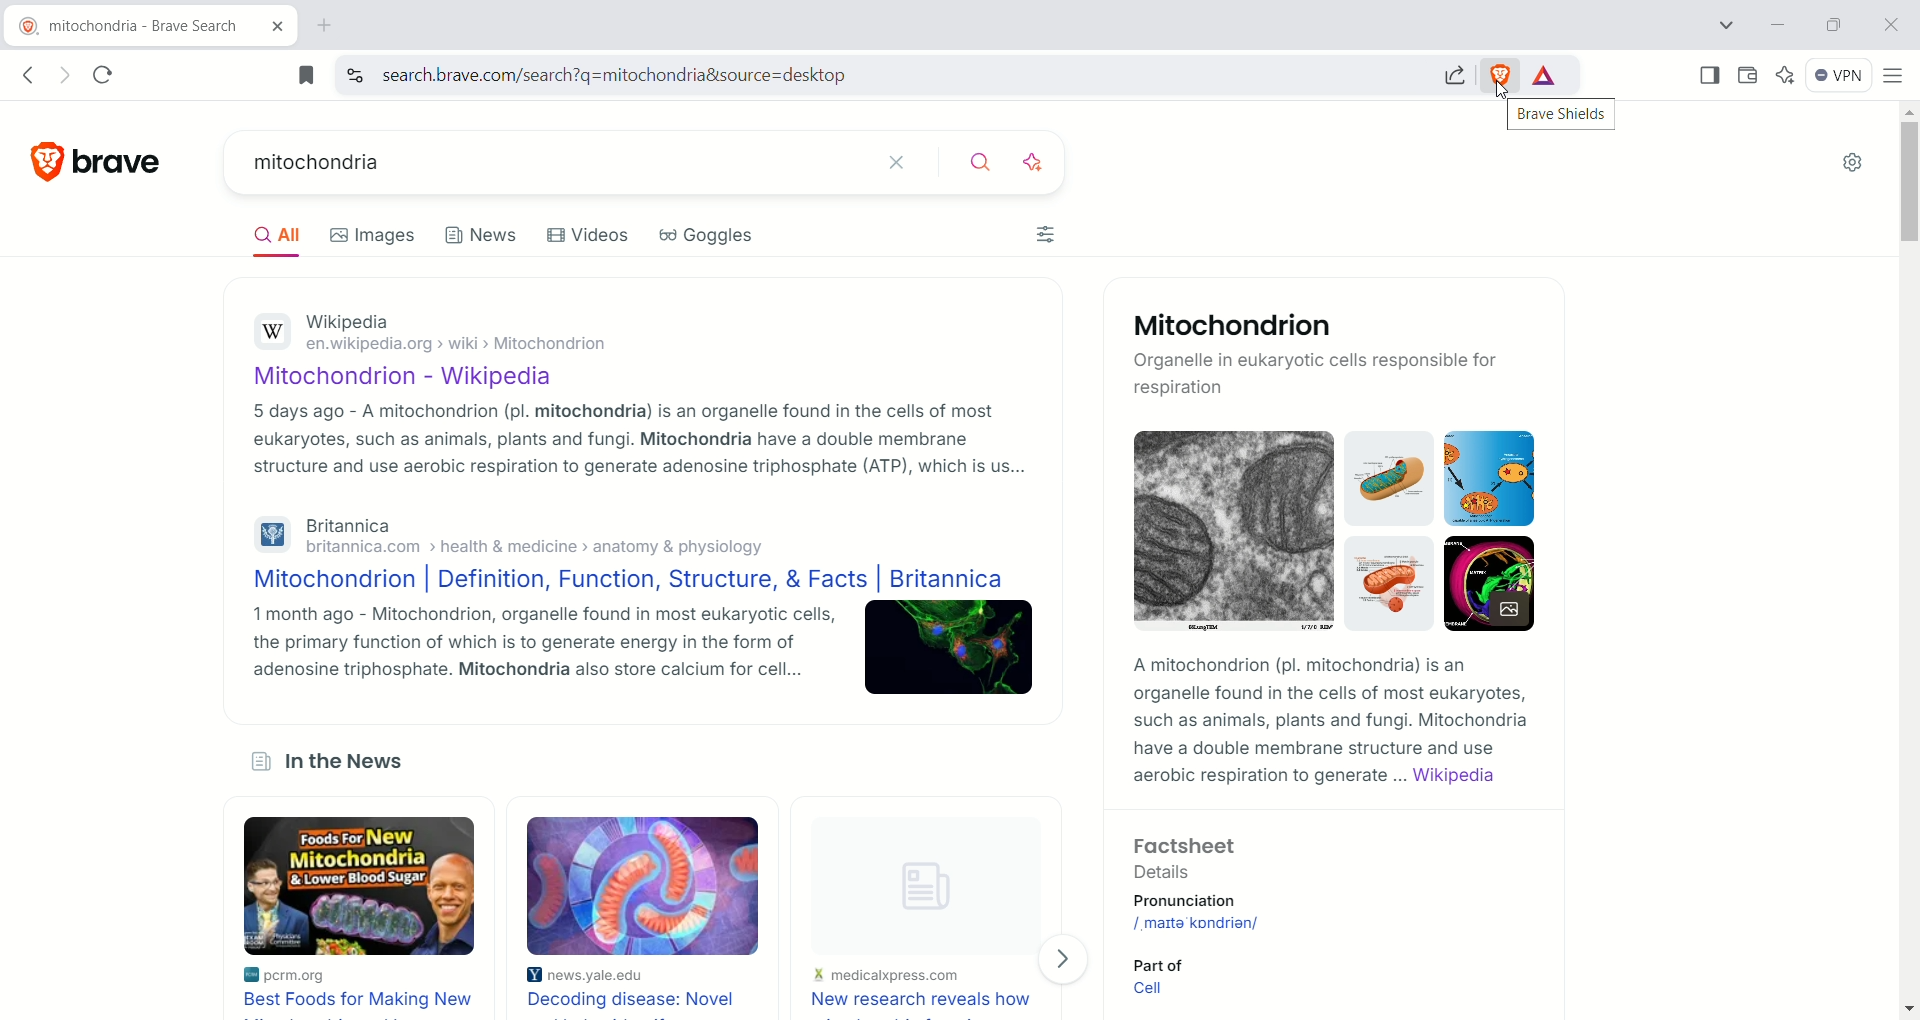 The height and width of the screenshot is (1020, 1920). What do you see at coordinates (1235, 327) in the screenshot?
I see `Mitochondrion` at bounding box center [1235, 327].